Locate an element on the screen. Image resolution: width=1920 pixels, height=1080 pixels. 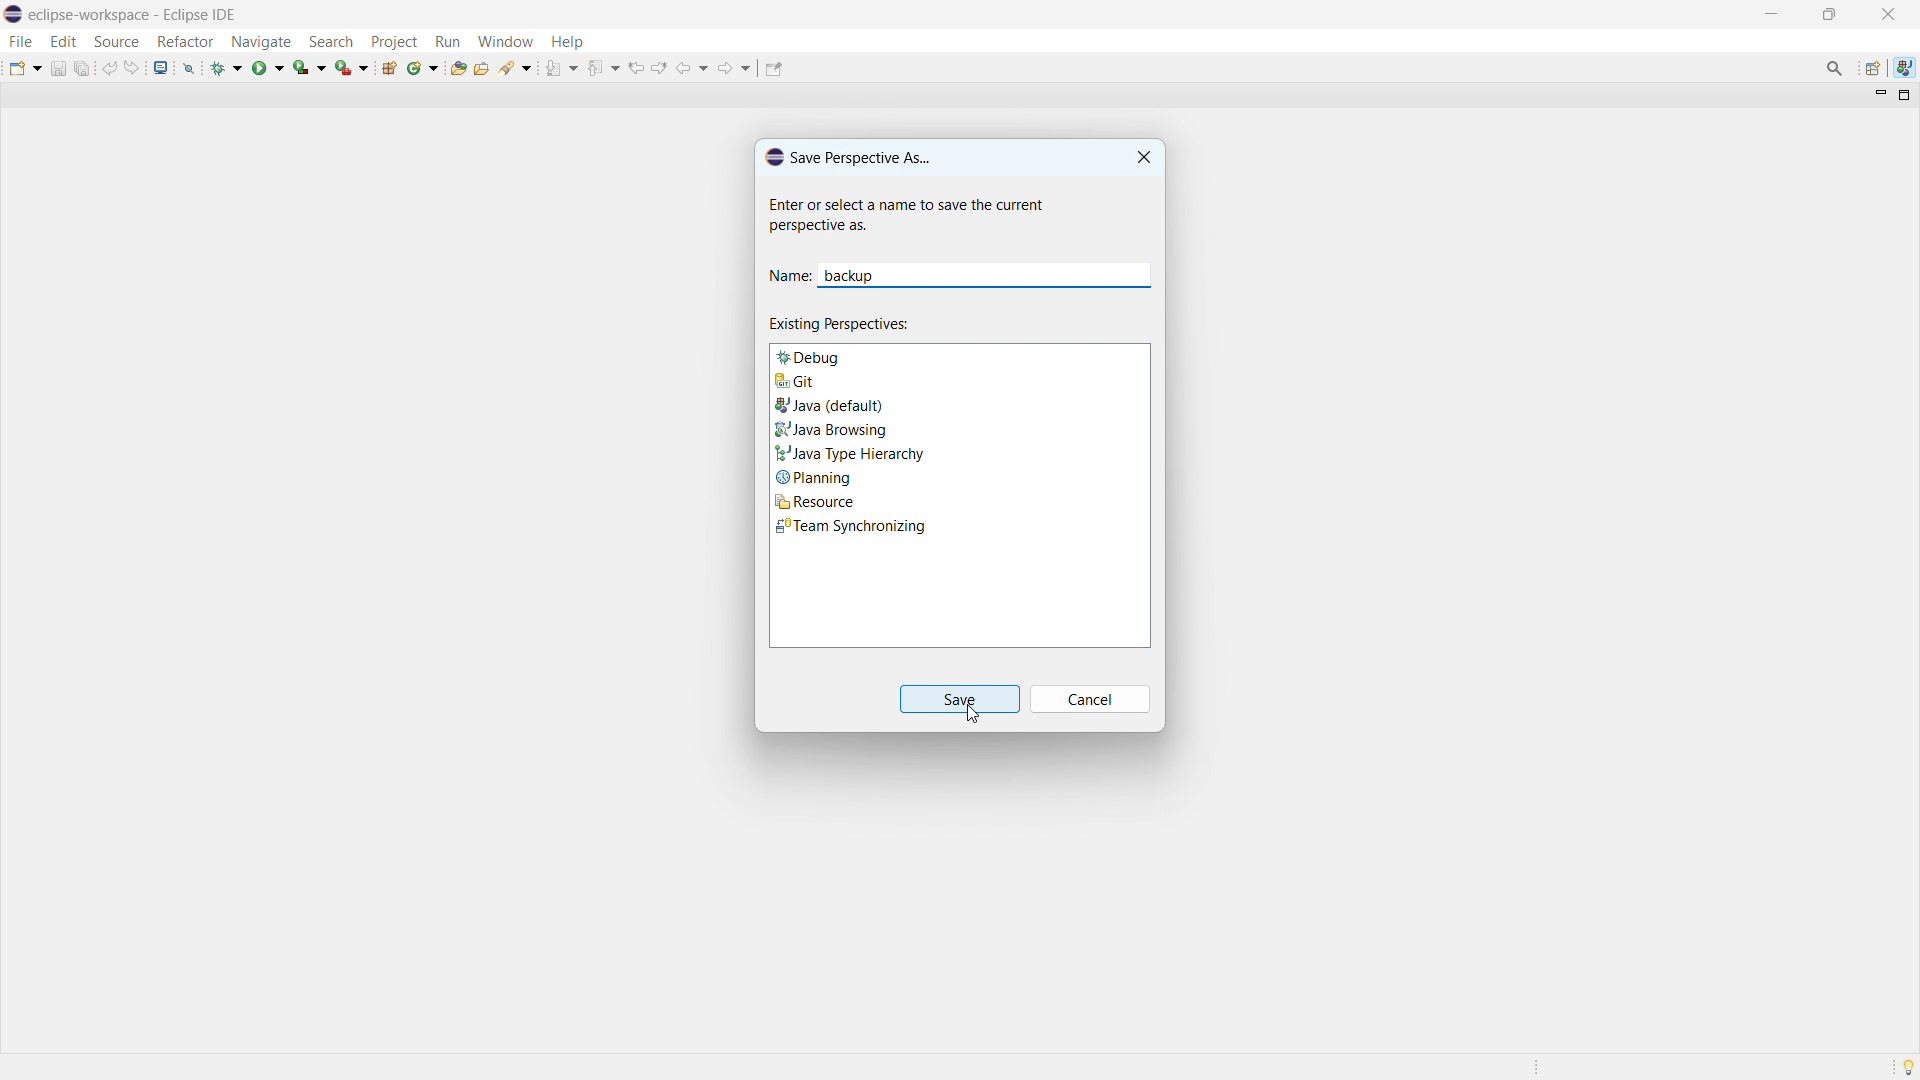
existing perspectives is located at coordinates (841, 323).